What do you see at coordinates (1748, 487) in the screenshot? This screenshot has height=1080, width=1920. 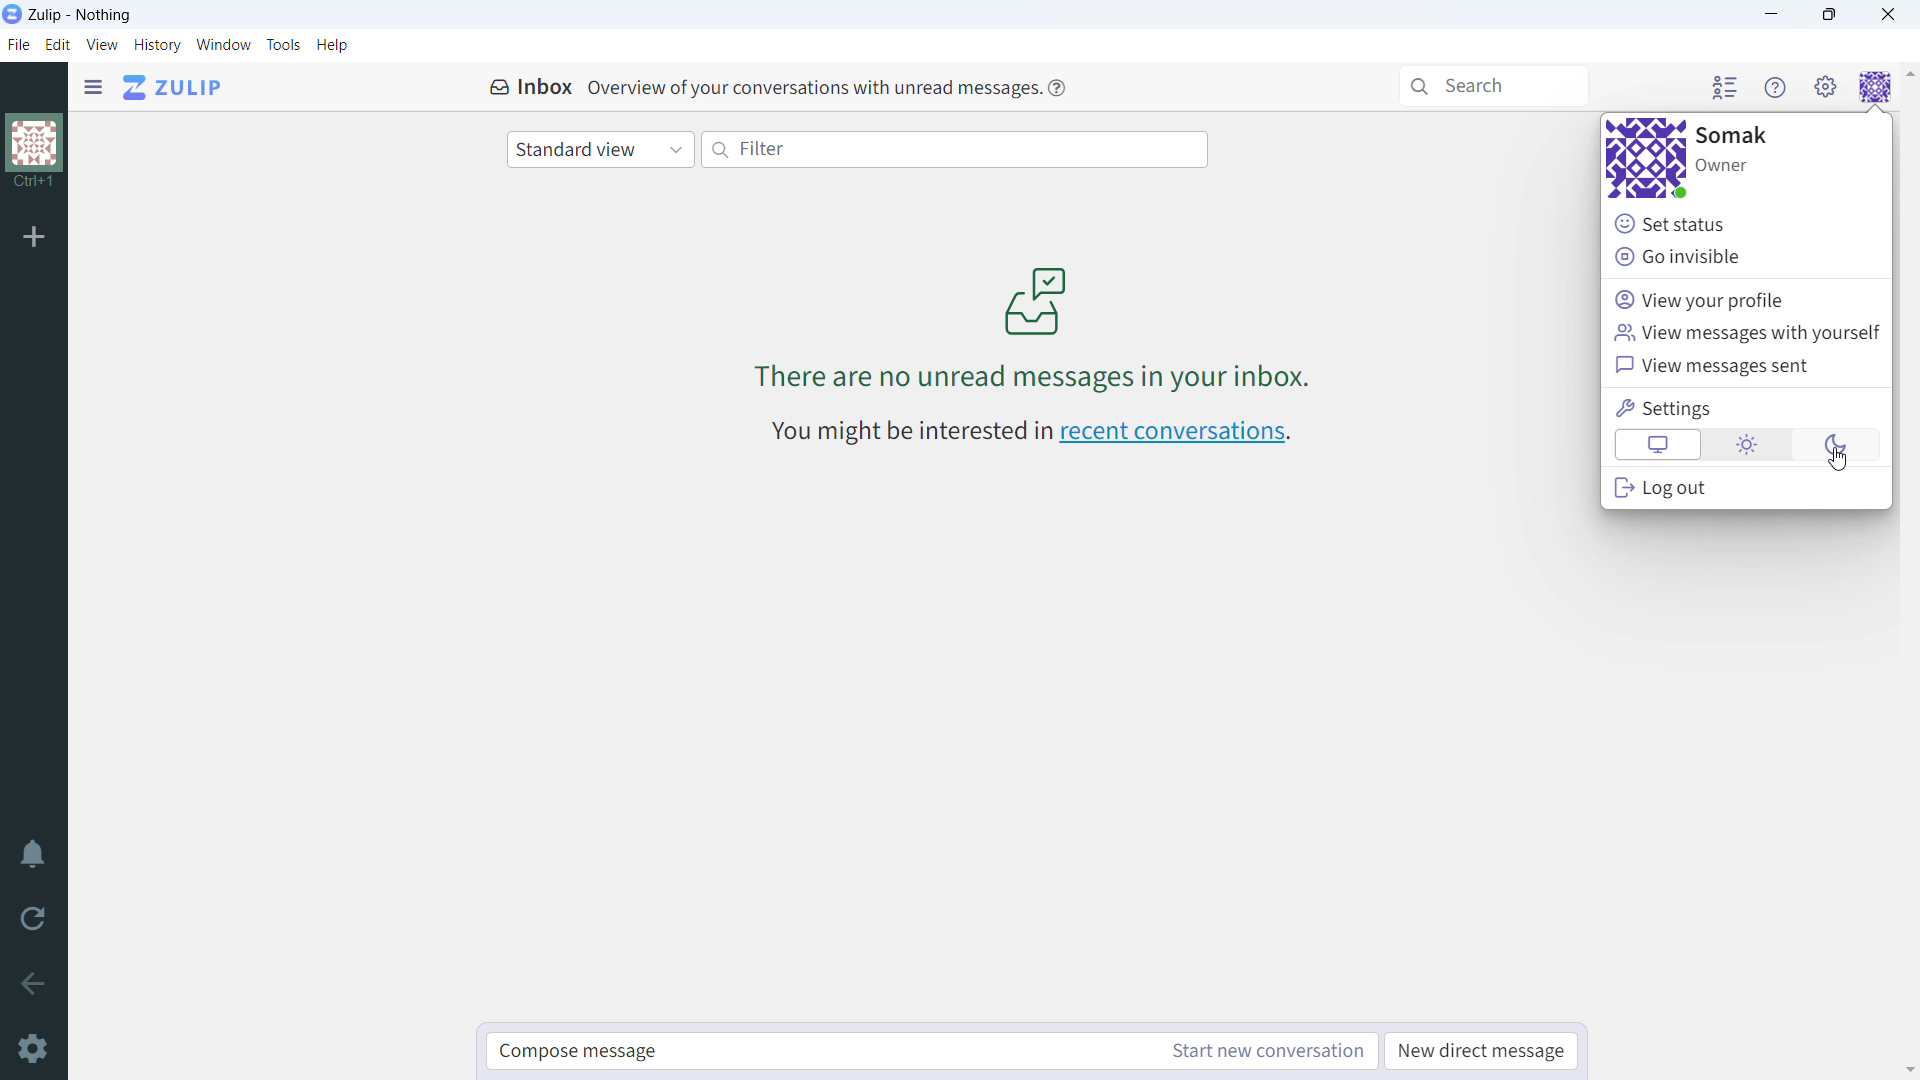 I see `log out` at bounding box center [1748, 487].